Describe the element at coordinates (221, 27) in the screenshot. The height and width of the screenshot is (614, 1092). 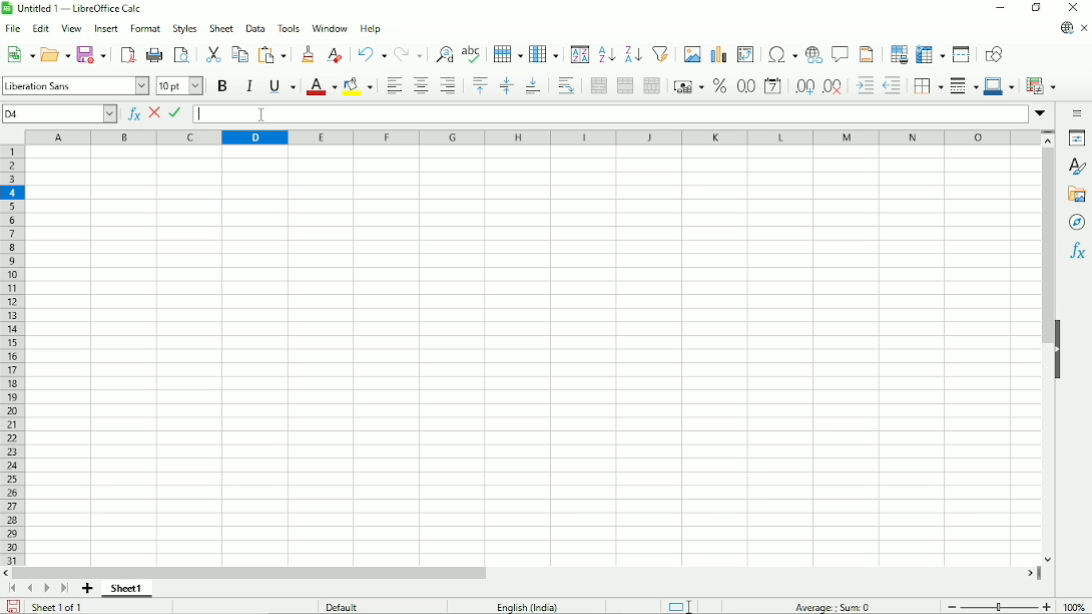
I see `Sheet` at that location.